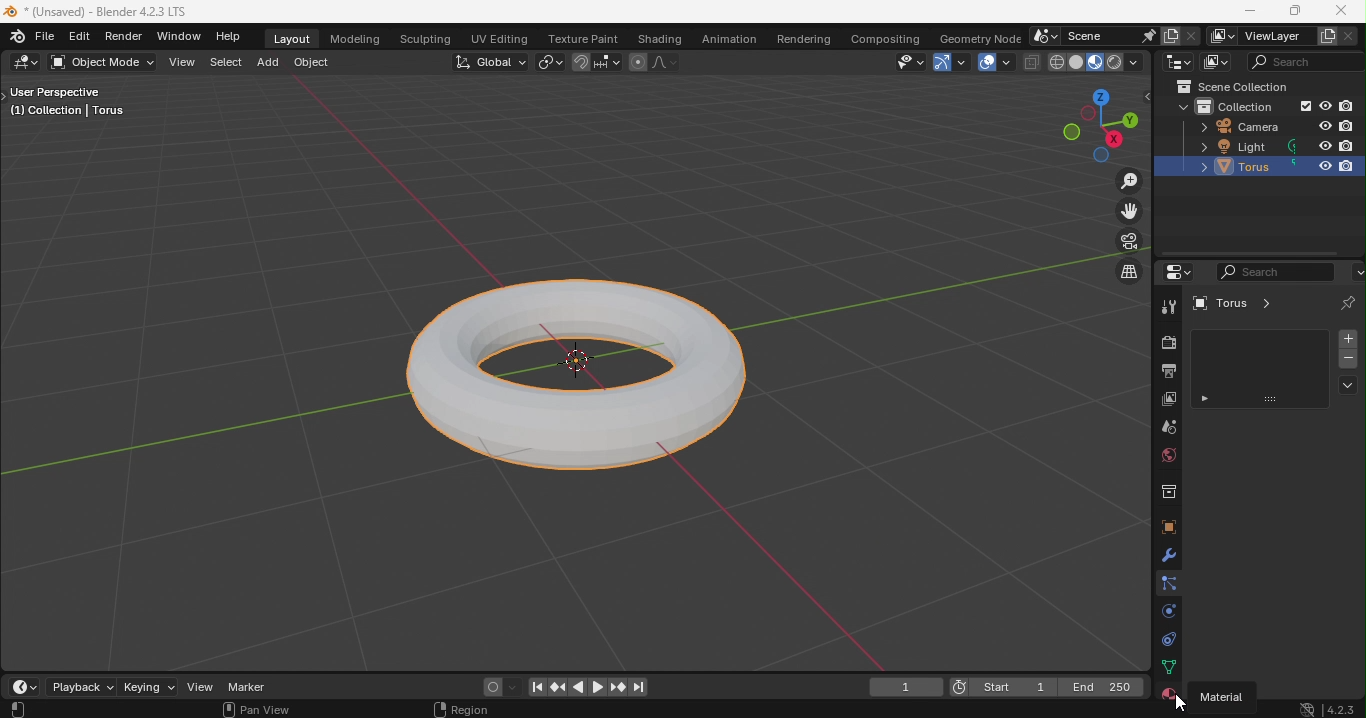 This screenshot has width=1366, height=718. I want to click on Blender logo, so click(16, 36).